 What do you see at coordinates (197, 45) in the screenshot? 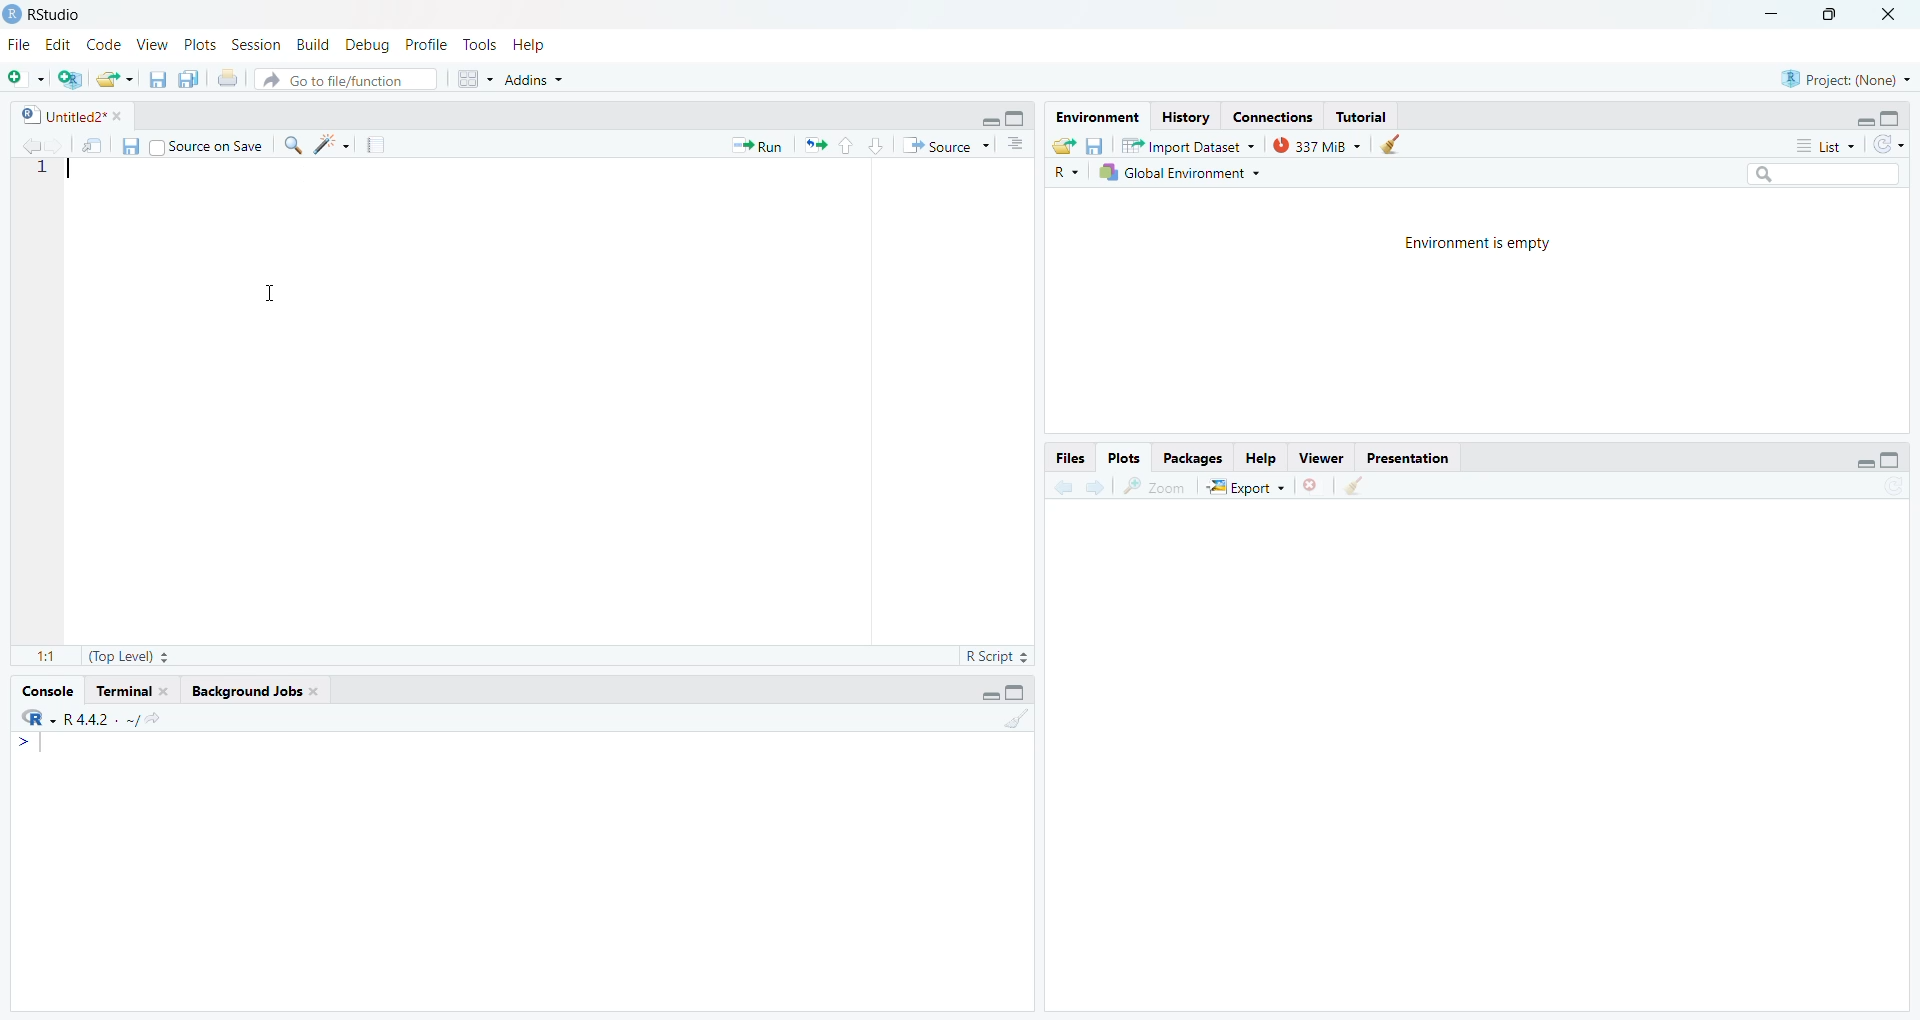
I see ` Plots` at bounding box center [197, 45].